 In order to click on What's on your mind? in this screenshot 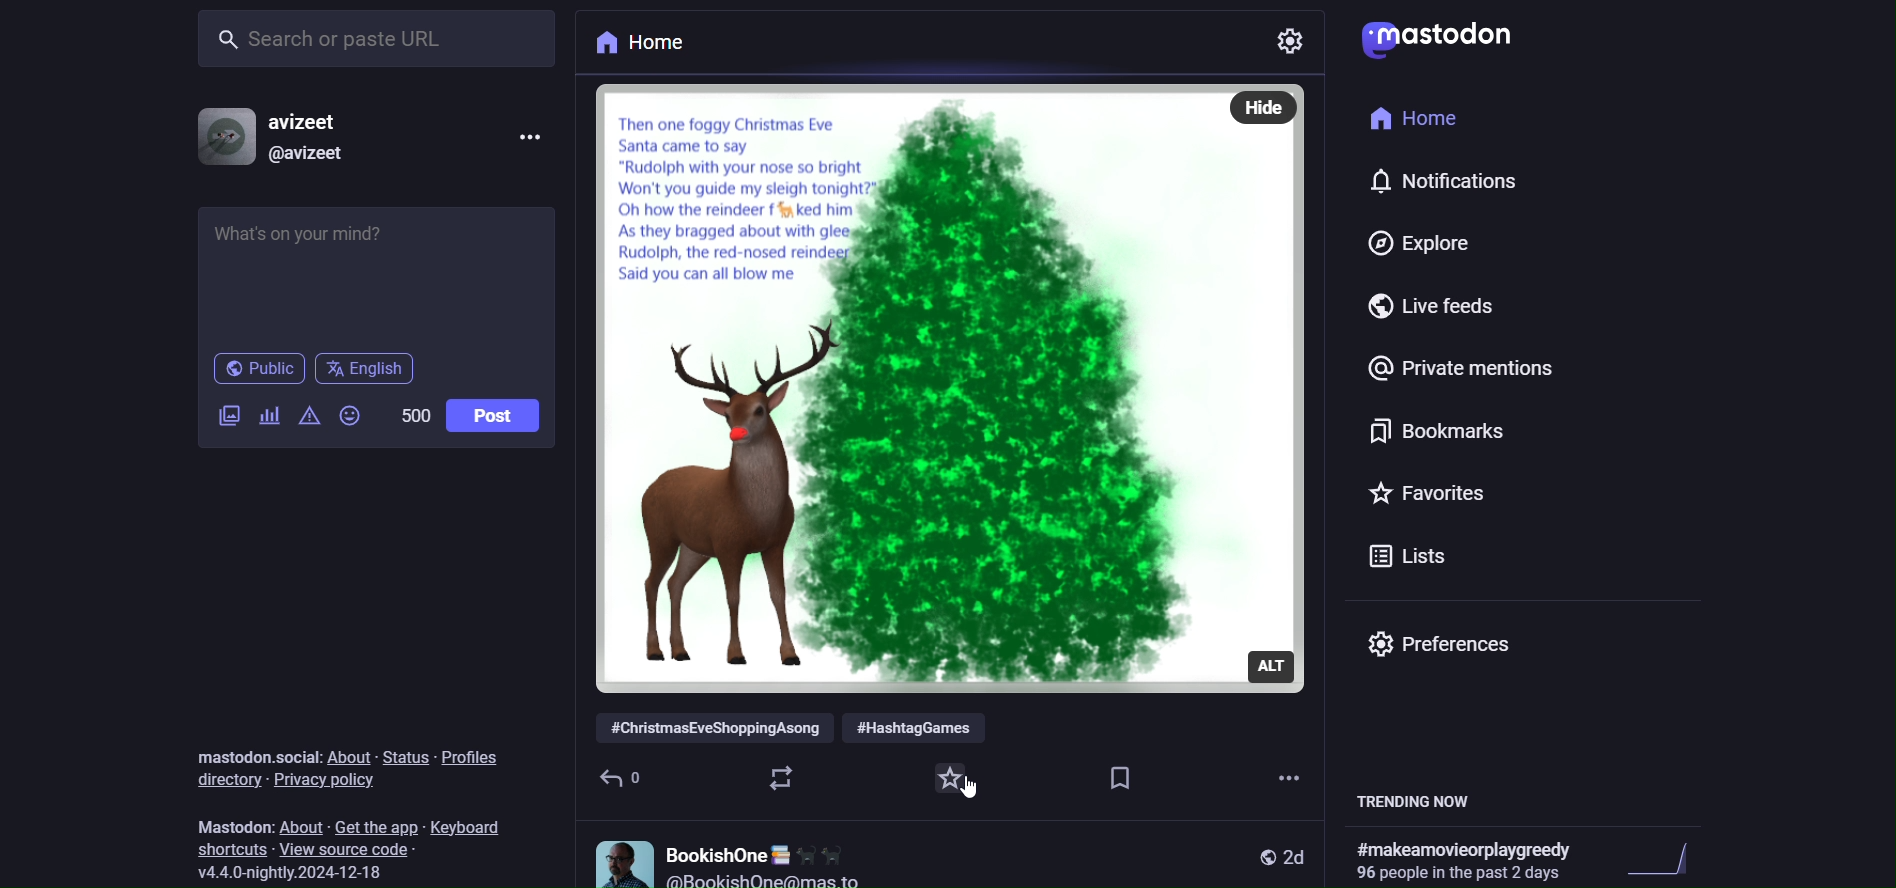, I will do `click(373, 275)`.